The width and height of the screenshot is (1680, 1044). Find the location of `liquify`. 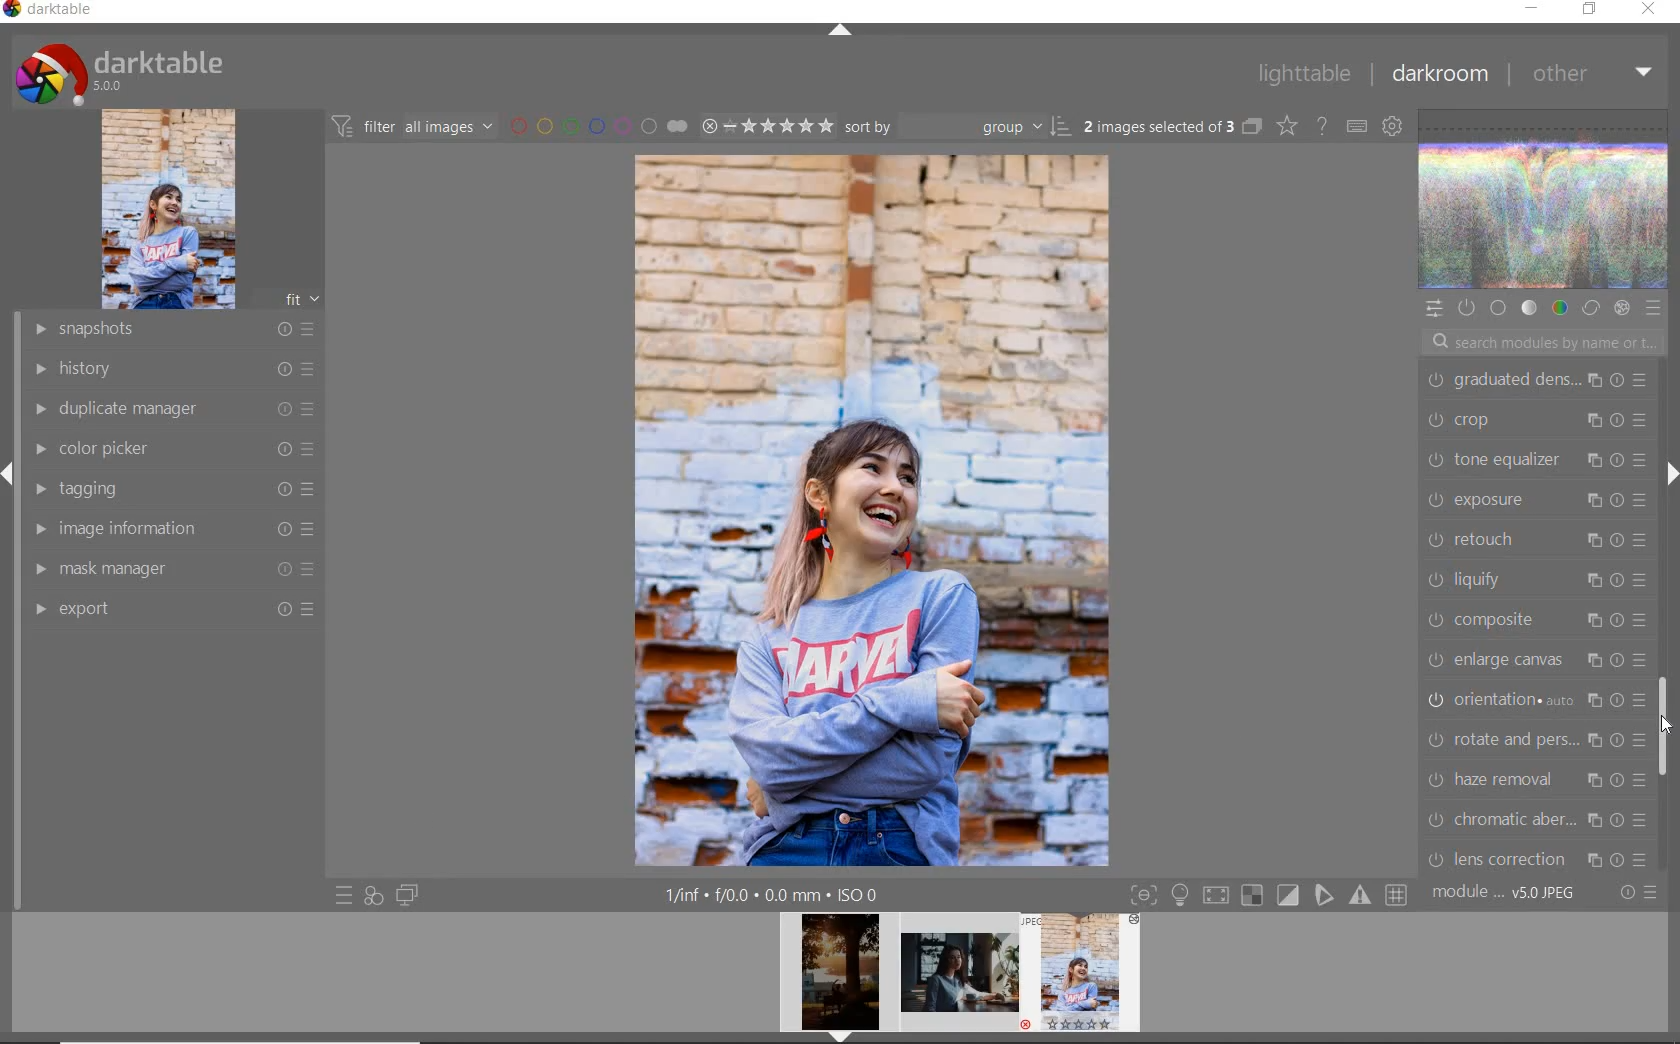

liquify is located at coordinates (1535, 581).